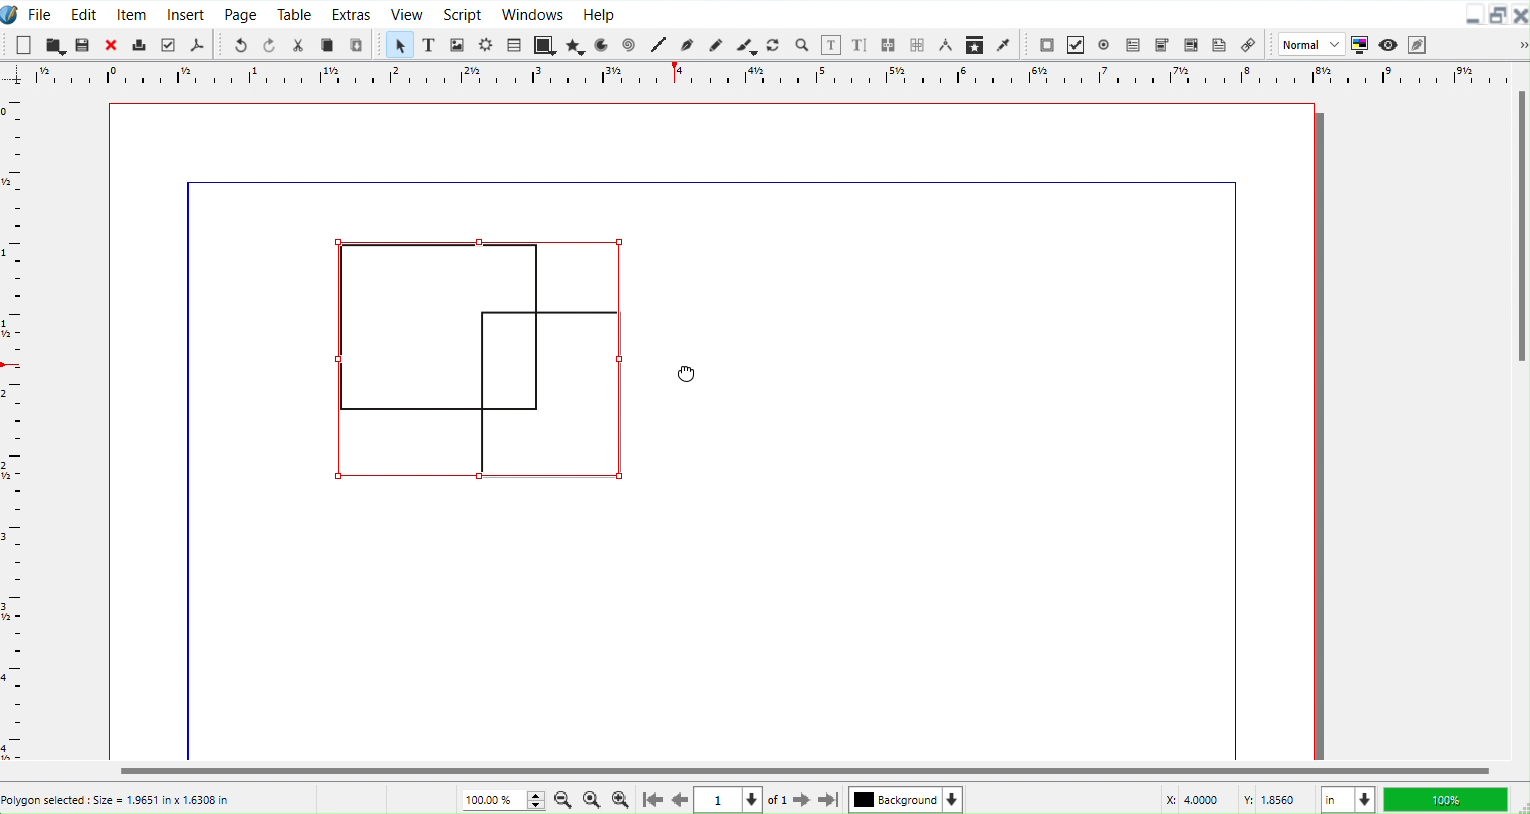  What do you see at coordinates (169, 43) in the screenshot?
I see `Preflight verifier` at bounding box center [169, 43].